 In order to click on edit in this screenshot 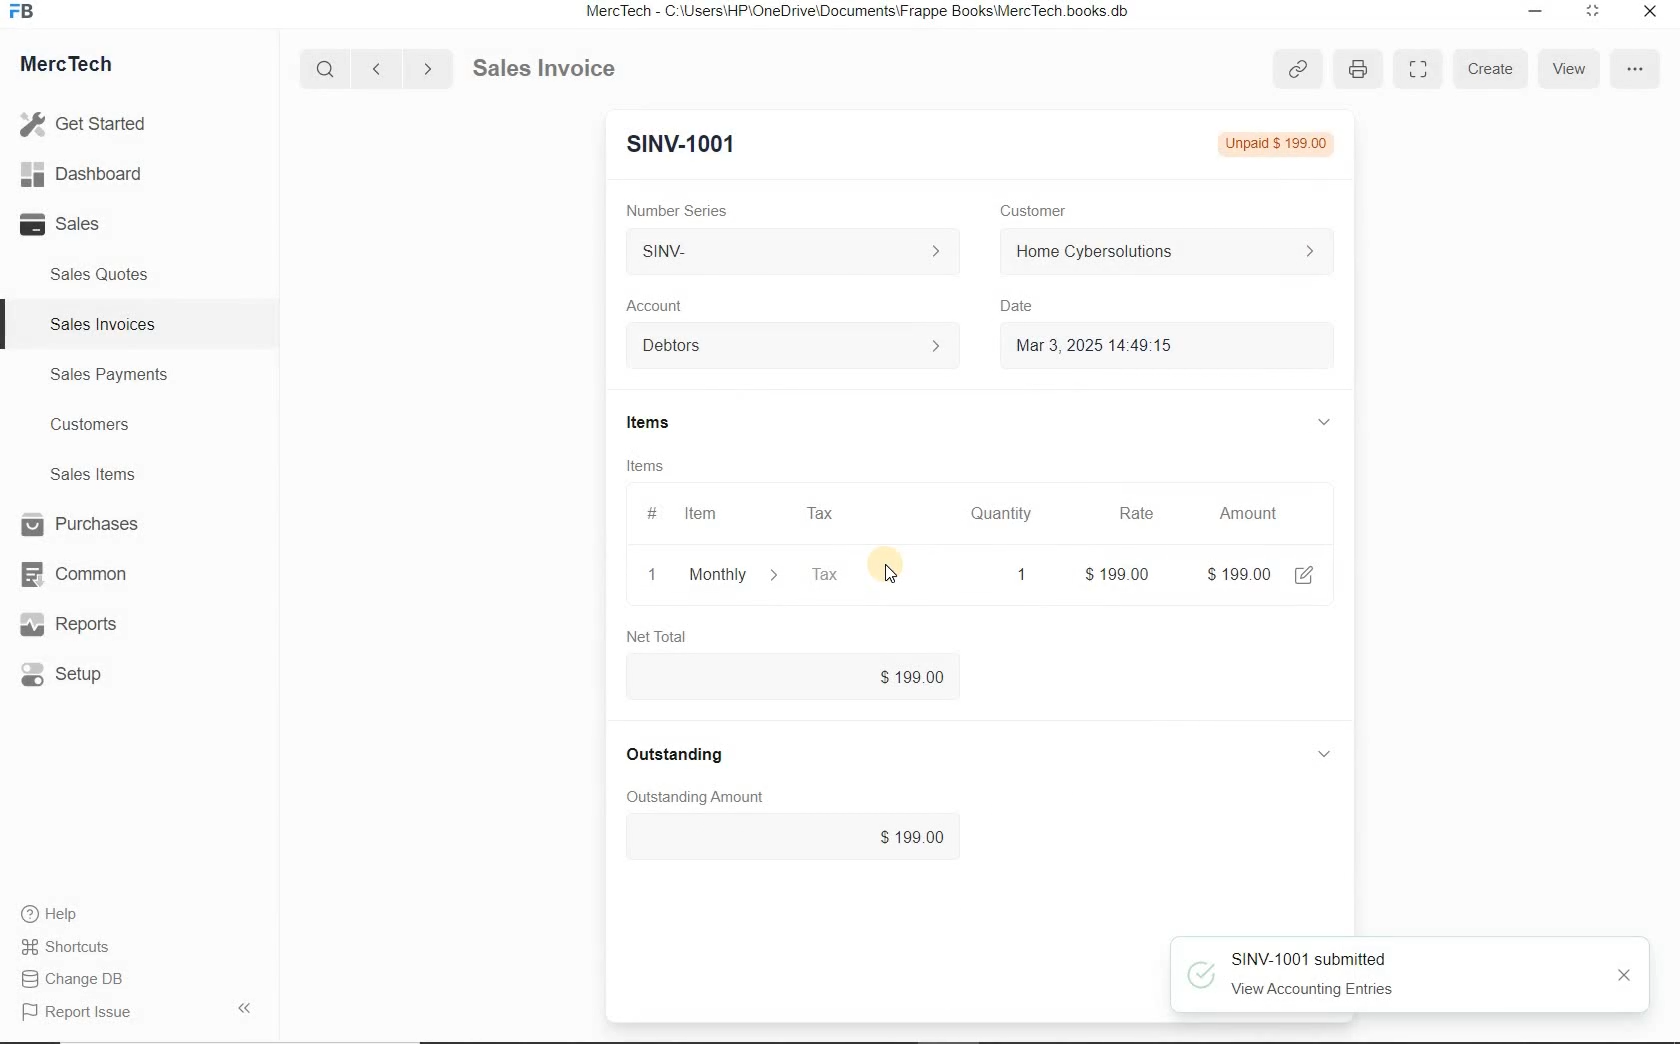, I will do `click(1303, 573)`.